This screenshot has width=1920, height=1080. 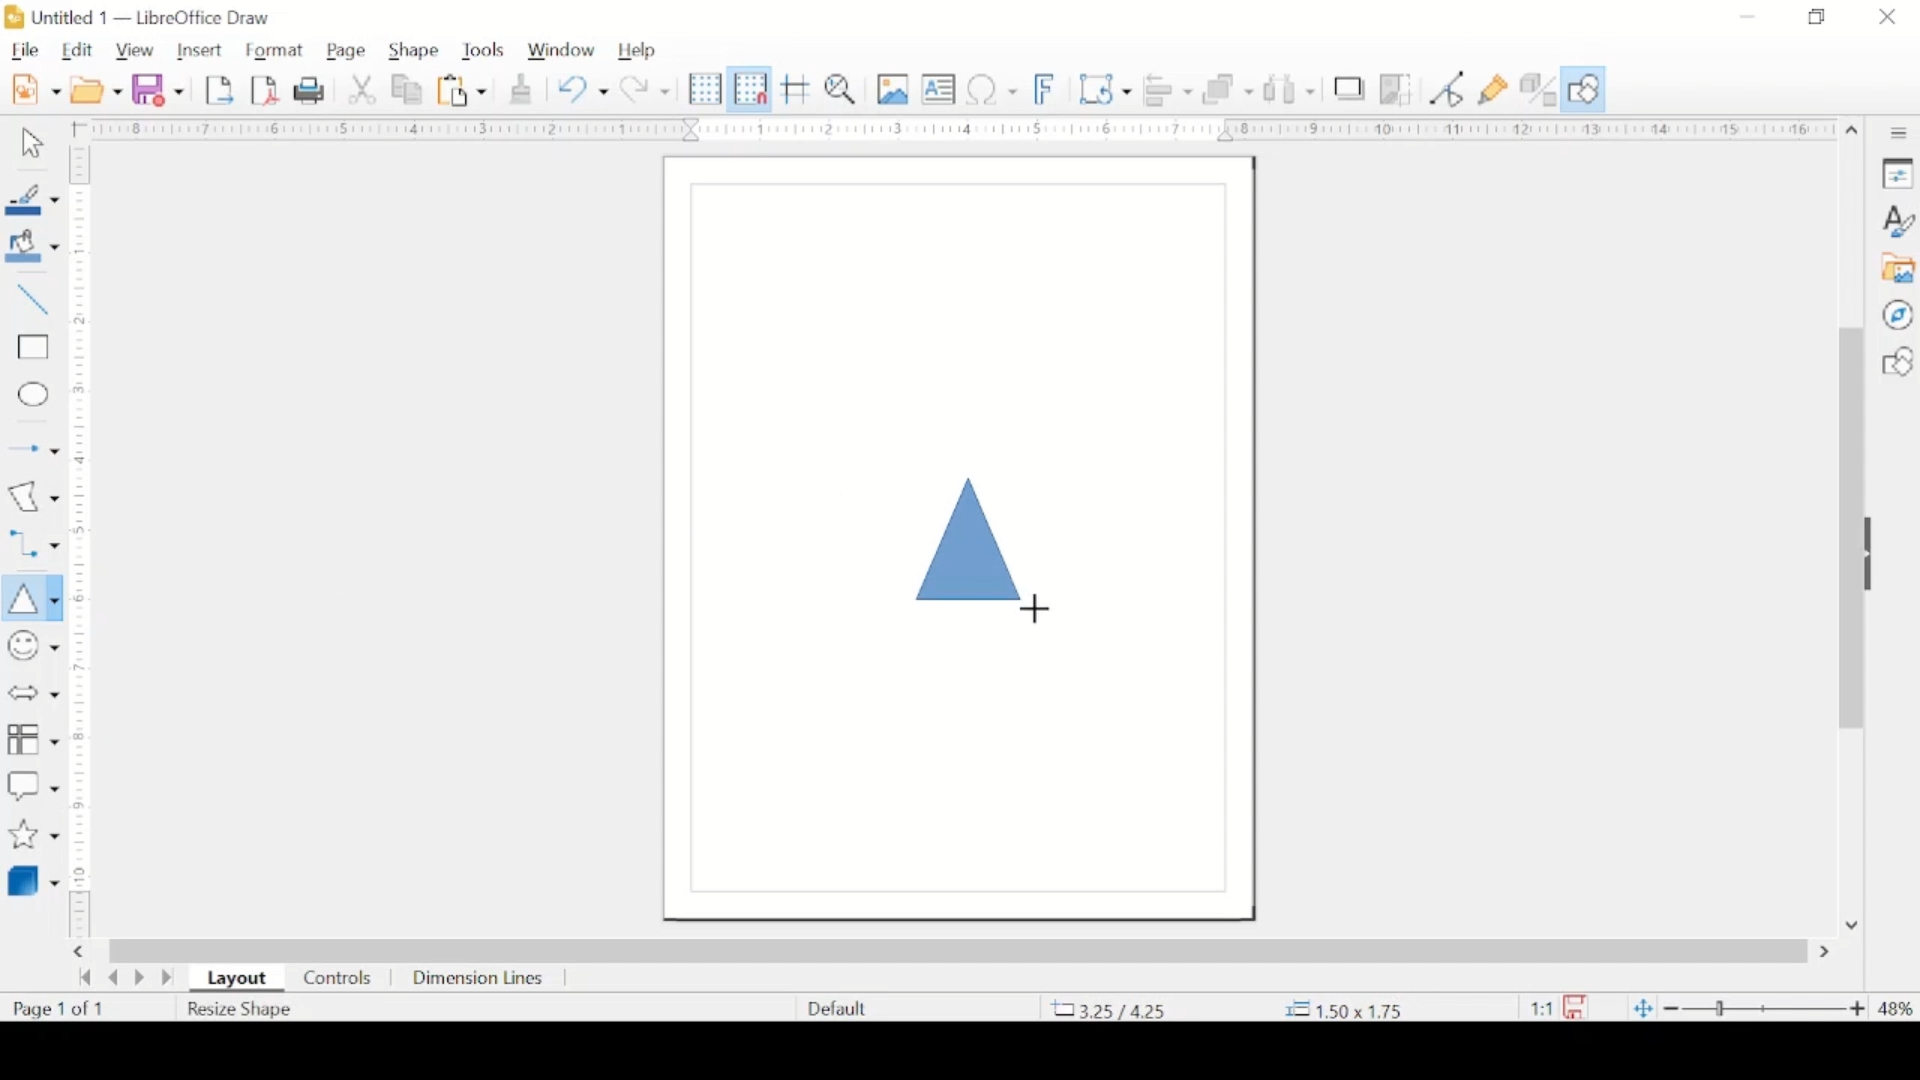 I want to click on insert image, so click(x=894, y=90).